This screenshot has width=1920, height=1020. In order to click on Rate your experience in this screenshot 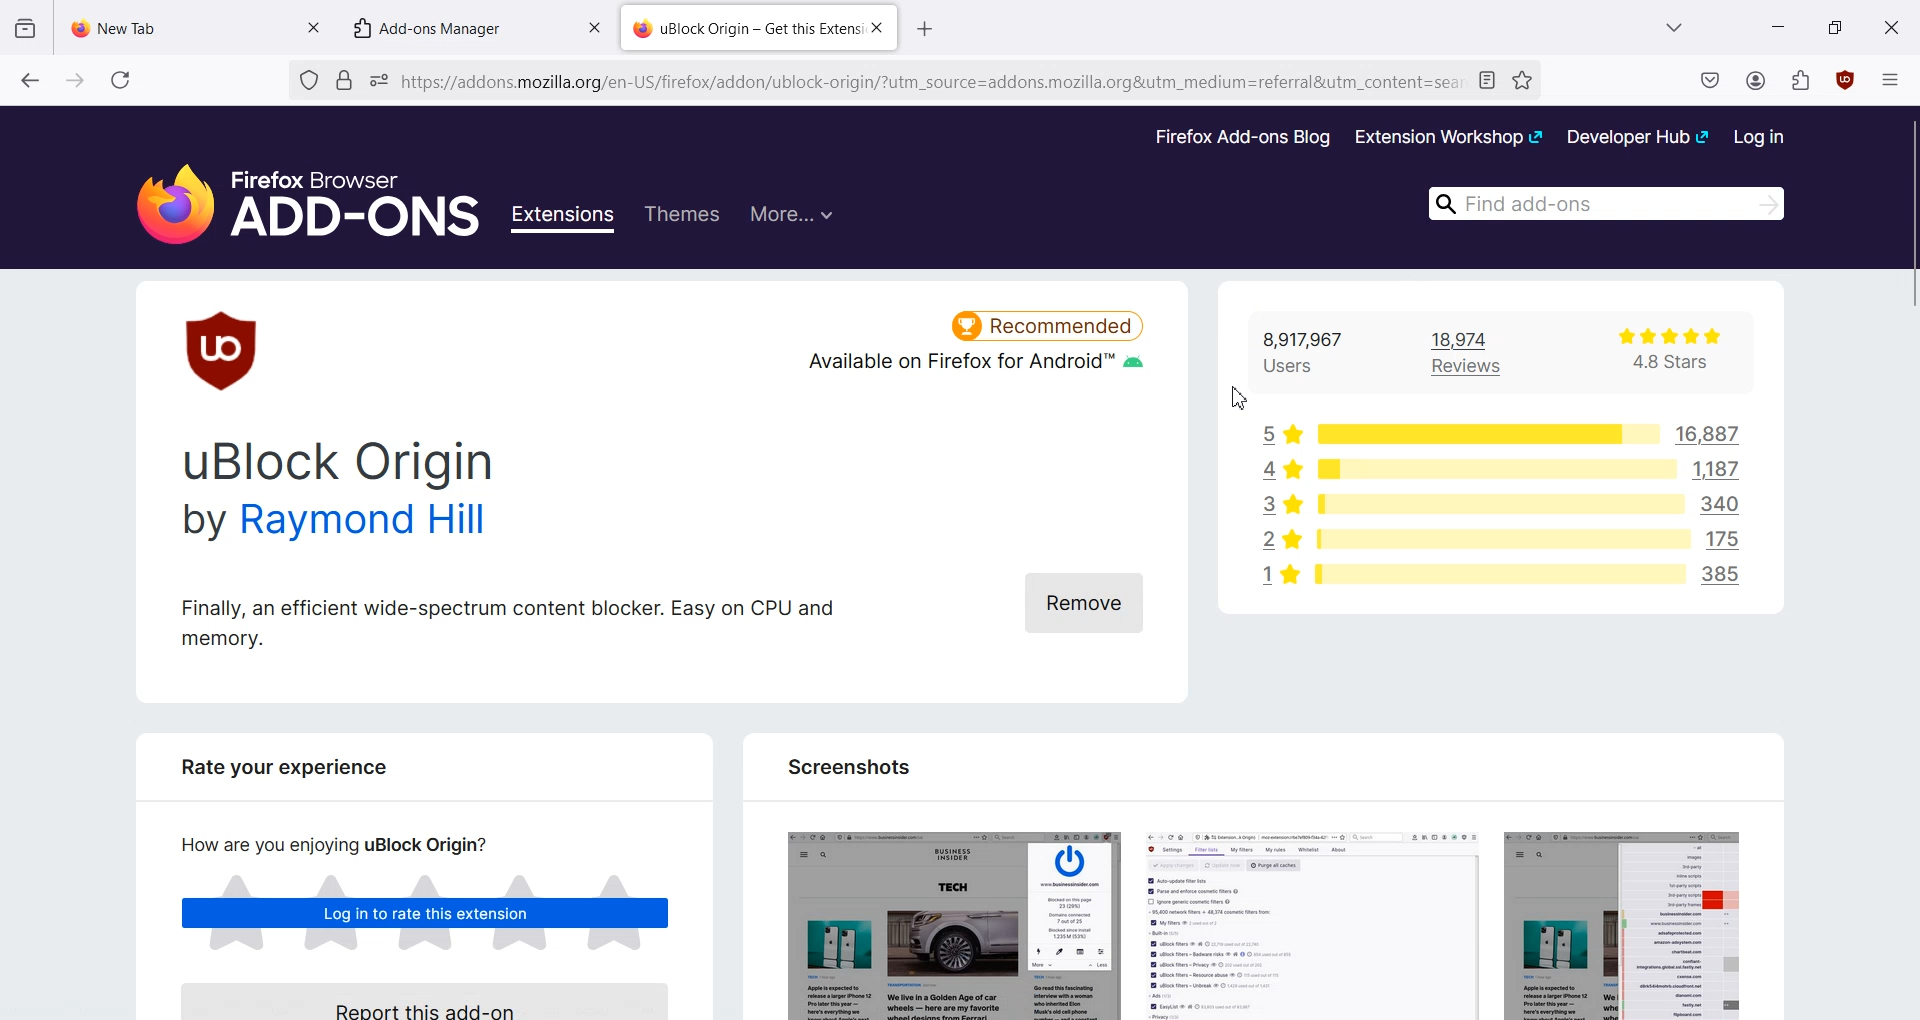, I will do `click(274, 774)`.